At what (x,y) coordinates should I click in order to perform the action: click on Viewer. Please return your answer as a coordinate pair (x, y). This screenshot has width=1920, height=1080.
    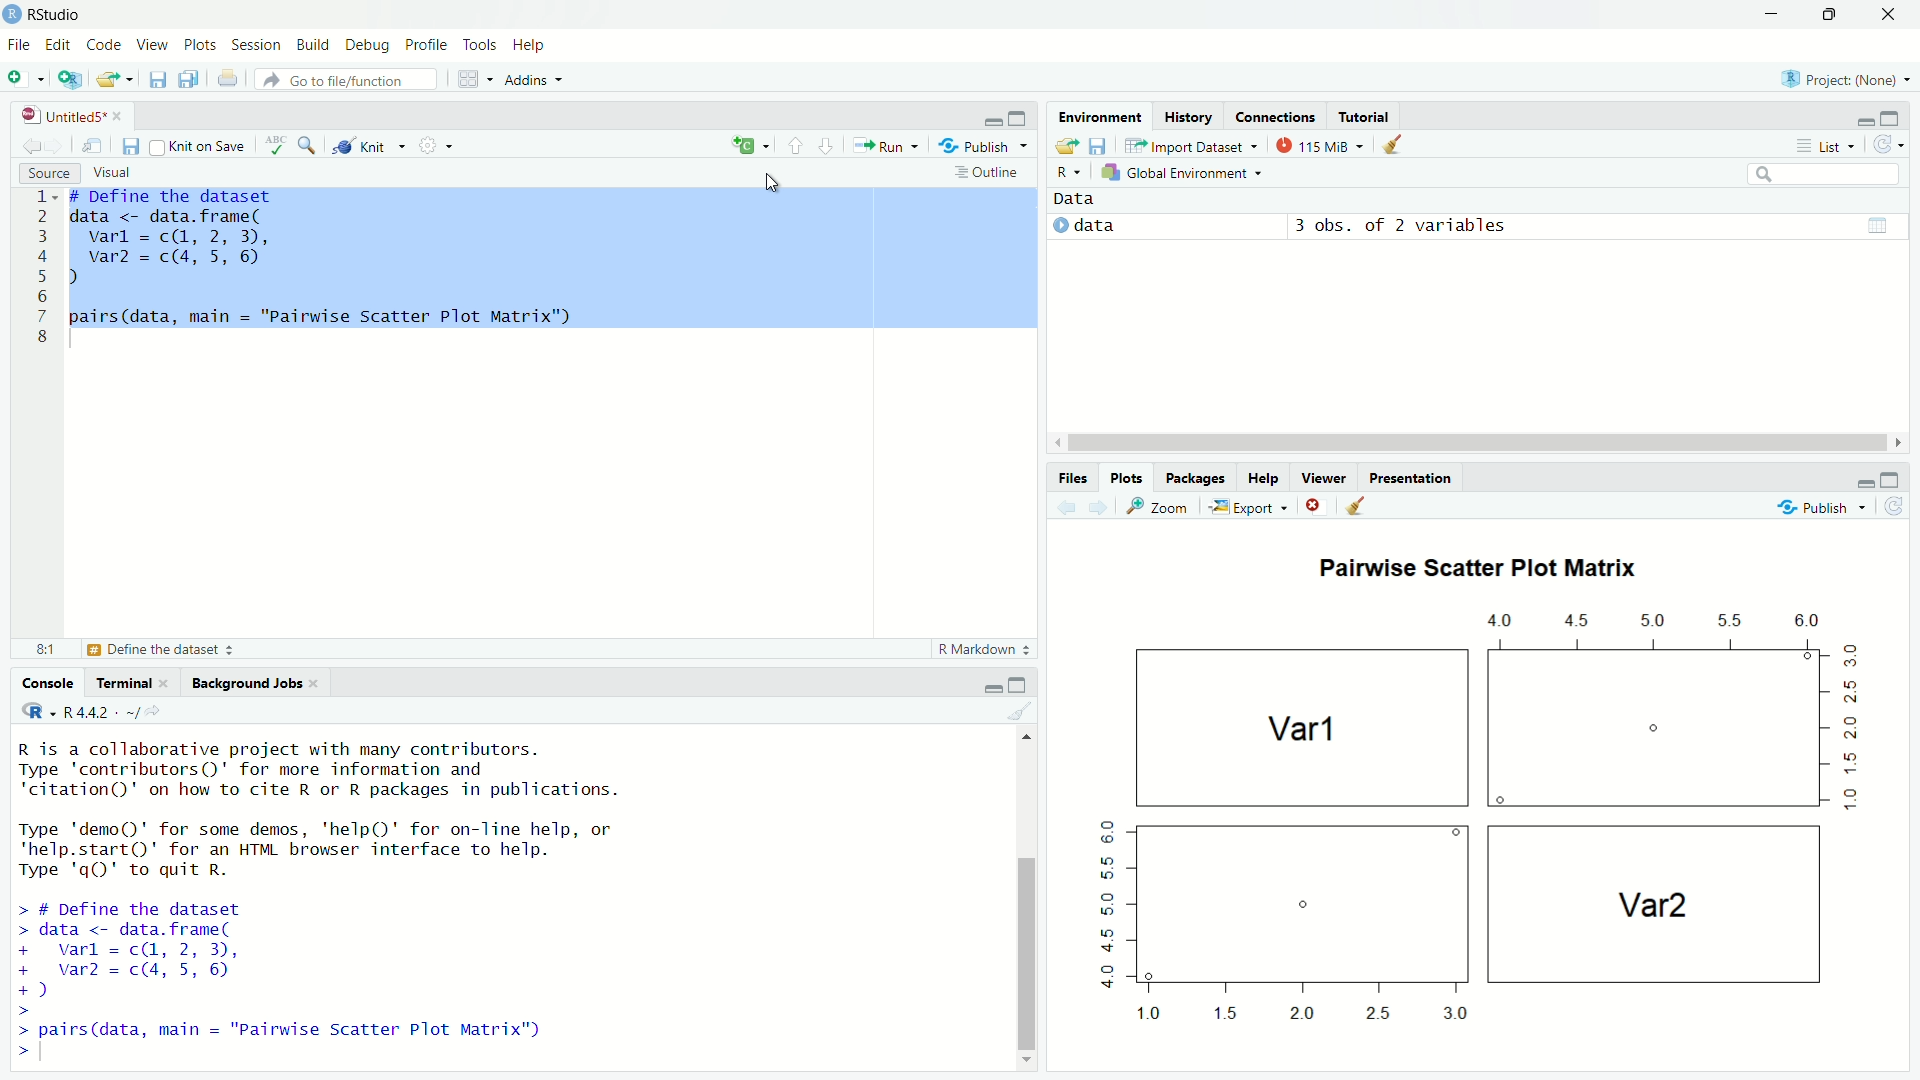
    Looking at the image, I should click on (1323, 477).